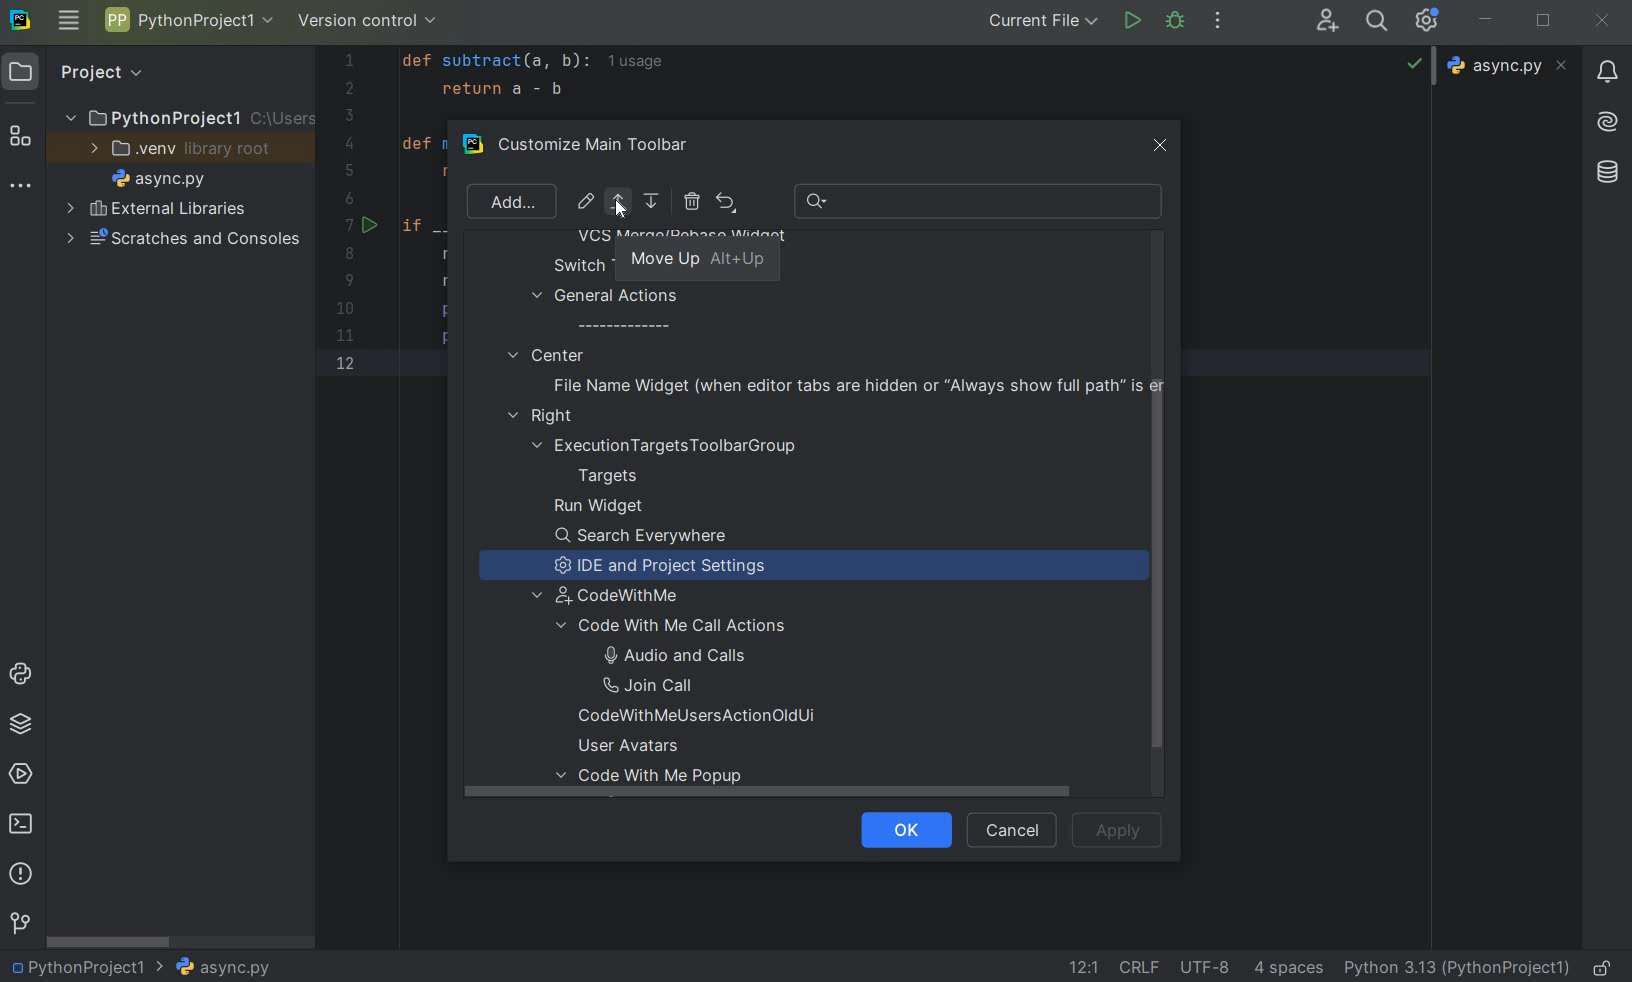 This screenshot has height=982, width=1632. What do you see at coordinates (23, 678) in the screenshot?
I see `PYTHON CONSOLE` at bounding box center [23, 678].